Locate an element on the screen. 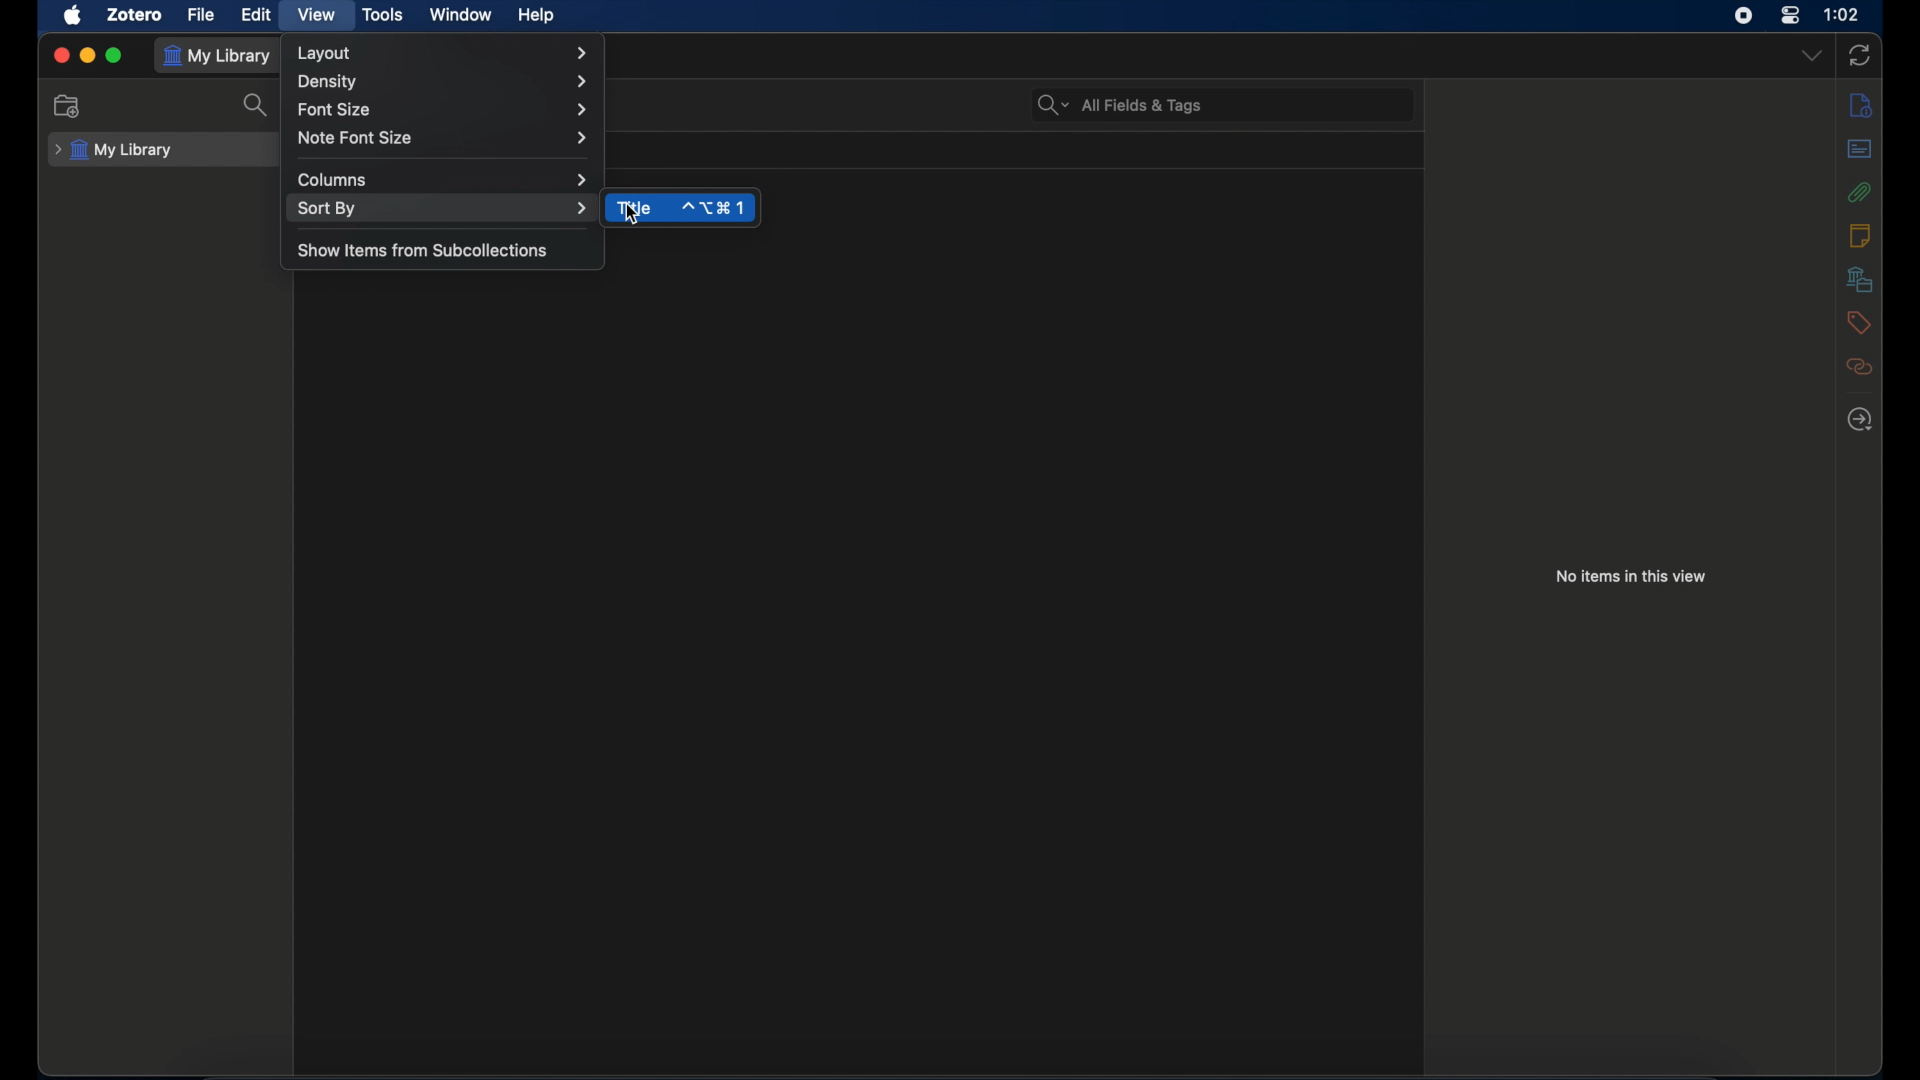 Image resolution: width=1920 pixels, height=1080 pixels. sync is located at coordinates (1861, 55).